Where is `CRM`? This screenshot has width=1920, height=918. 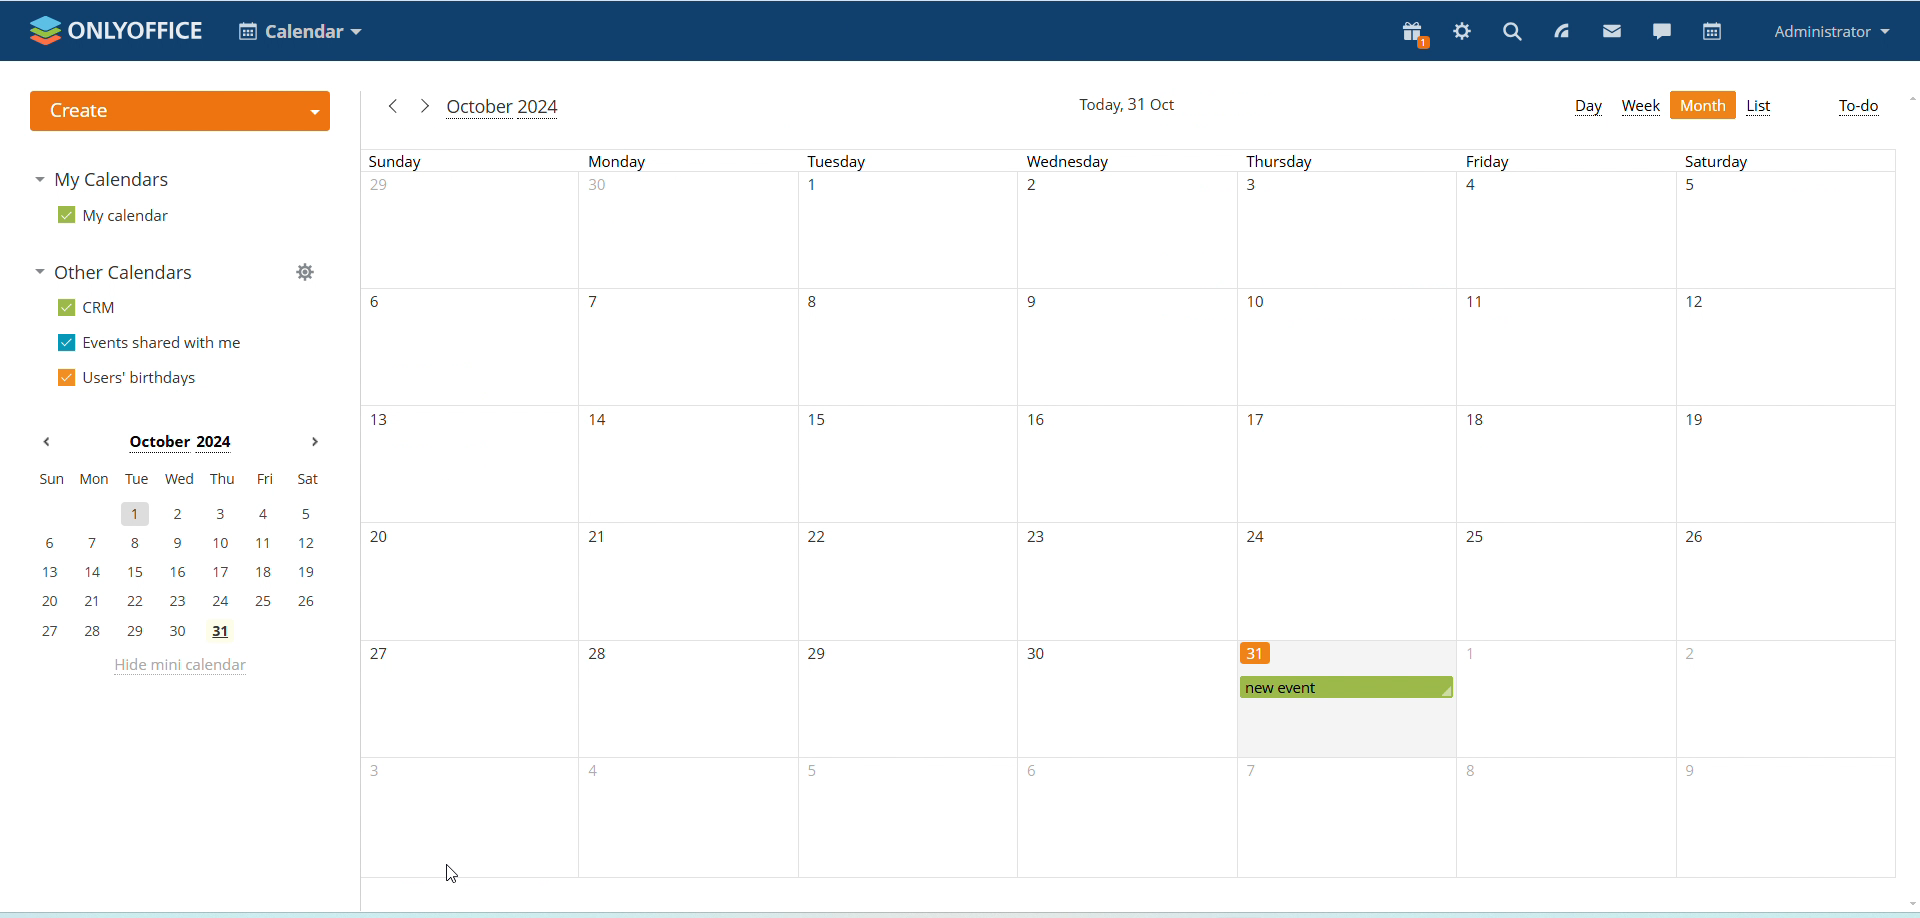
CRM is located at coordinates (90, 308).